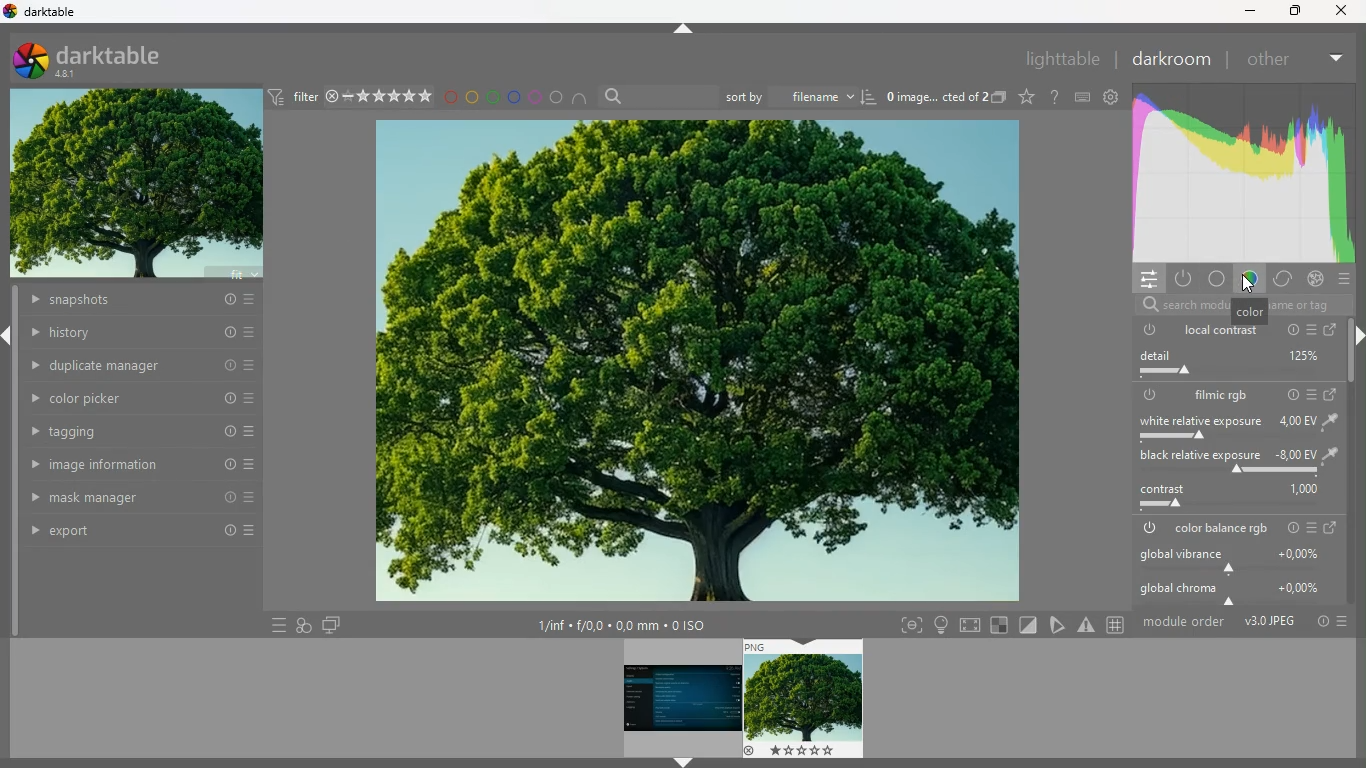 The image size is (1366, 768). Describe the element at coordinates (1240, 174) in the screenshot. I see `gradient` at that location.